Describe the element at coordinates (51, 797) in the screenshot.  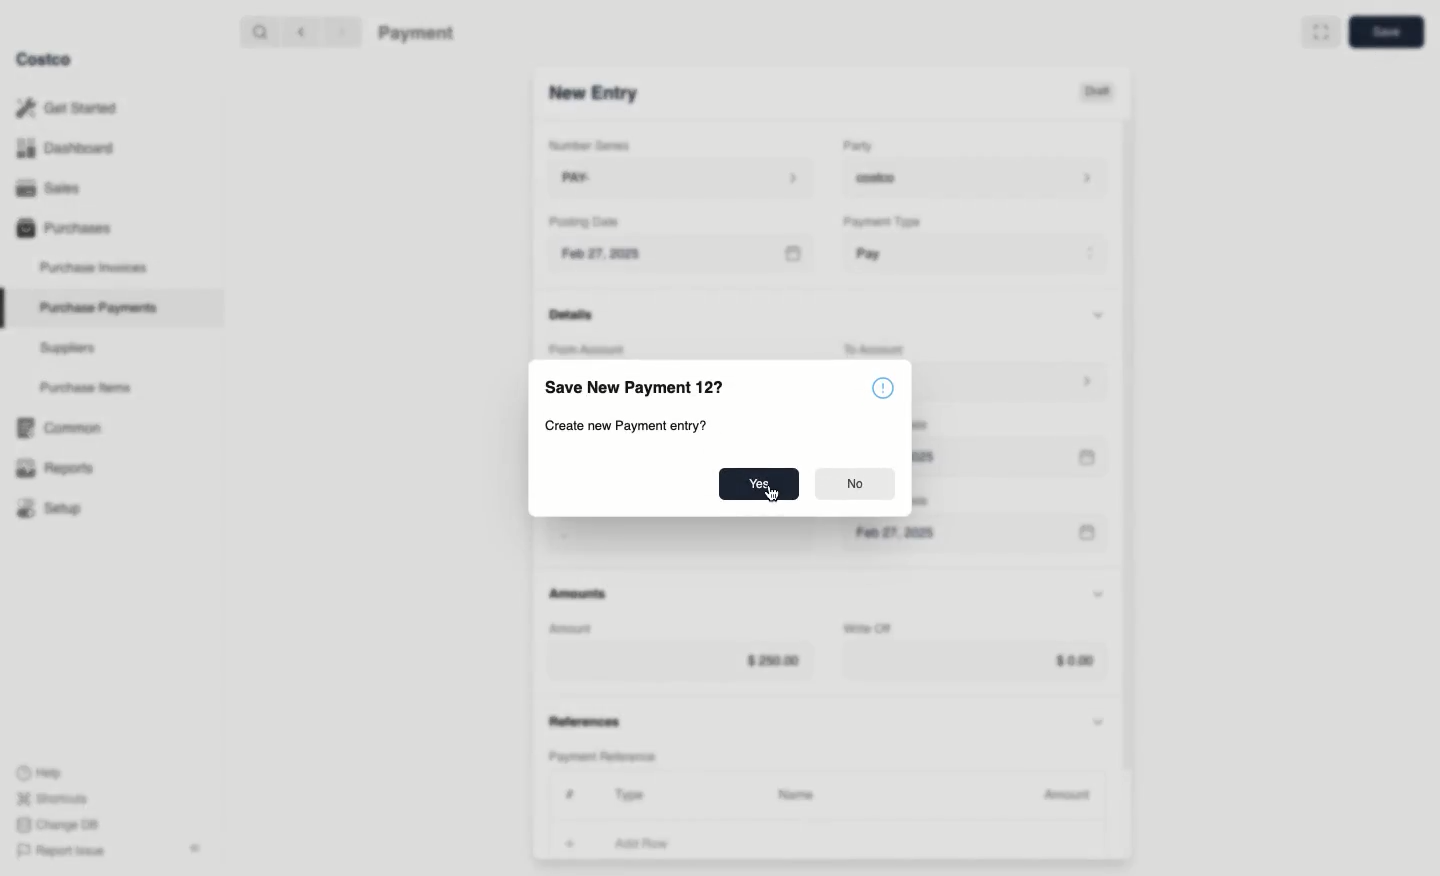
I see `Shortcuts` at that location.